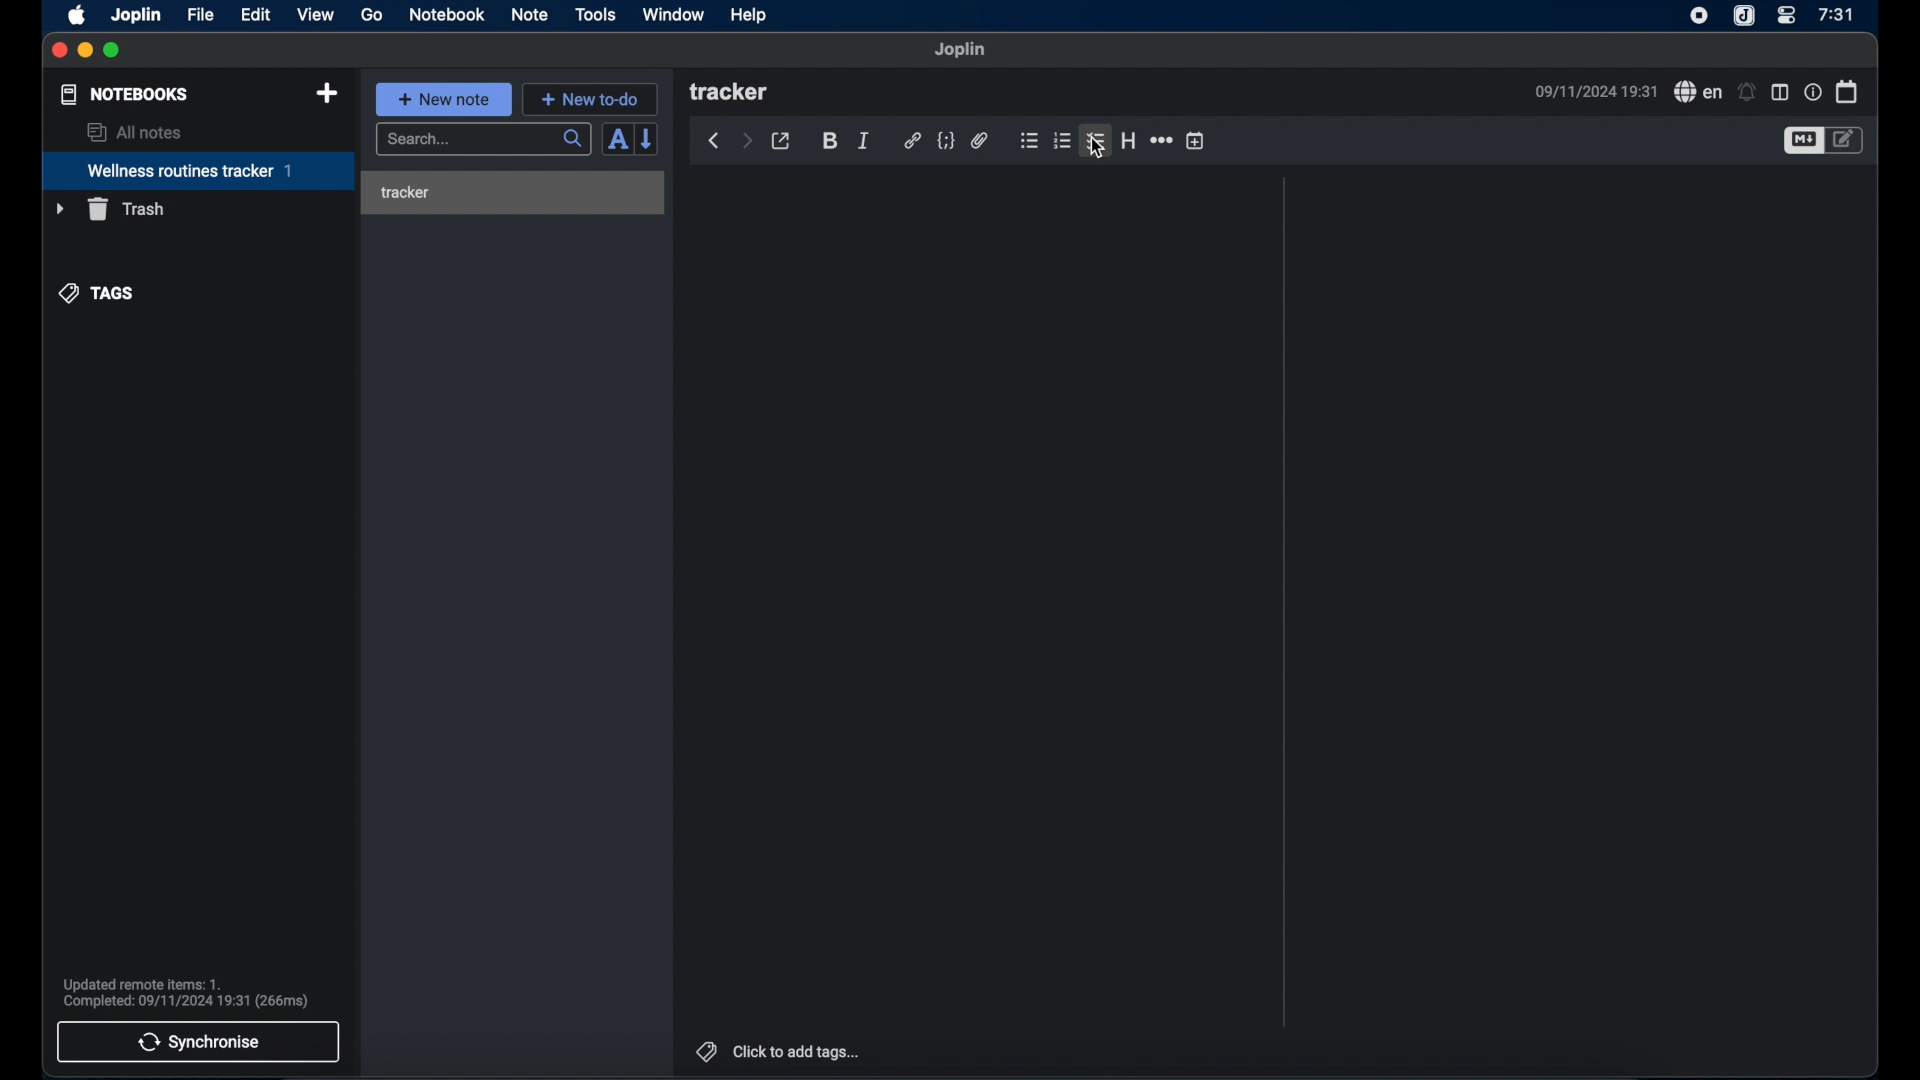  Describe the element at coordinates (329, 94) in the screenshot. I see `new notebook` at that location.